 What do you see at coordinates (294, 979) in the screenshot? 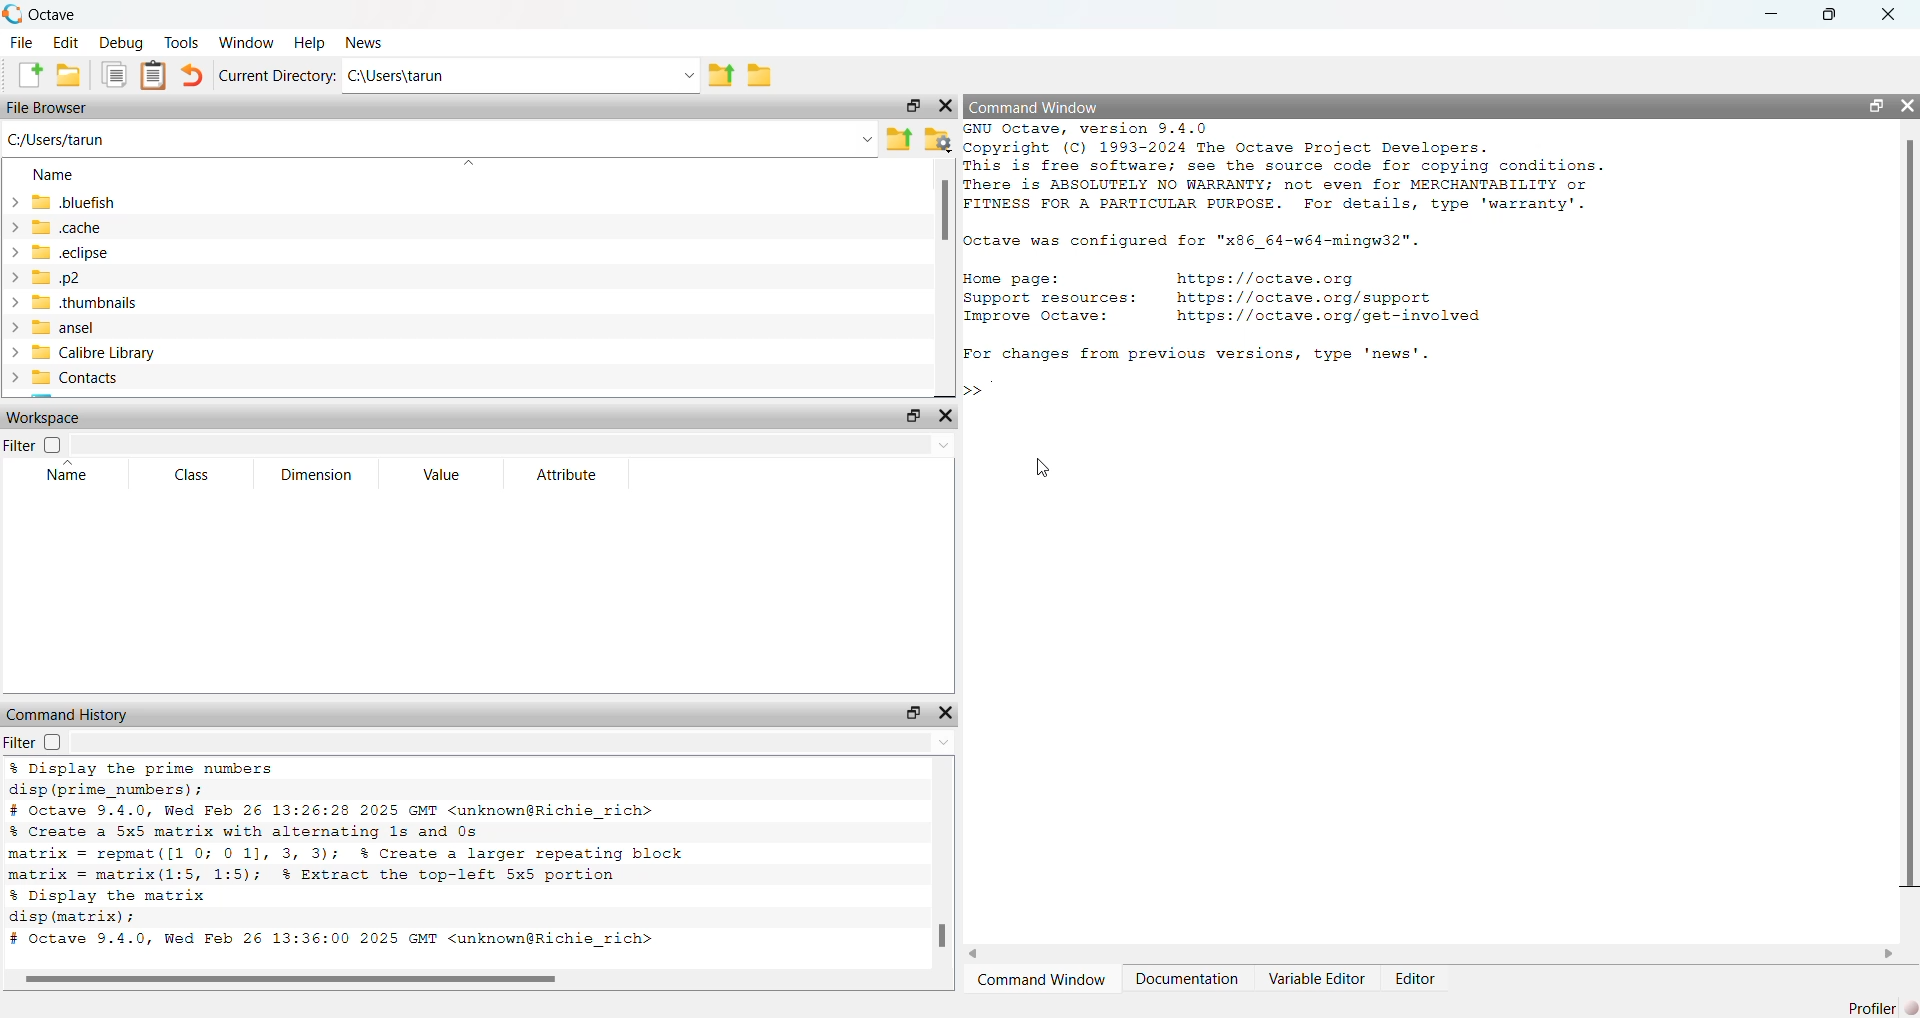
I see `scrollbar` at bounding box center [294, 979].